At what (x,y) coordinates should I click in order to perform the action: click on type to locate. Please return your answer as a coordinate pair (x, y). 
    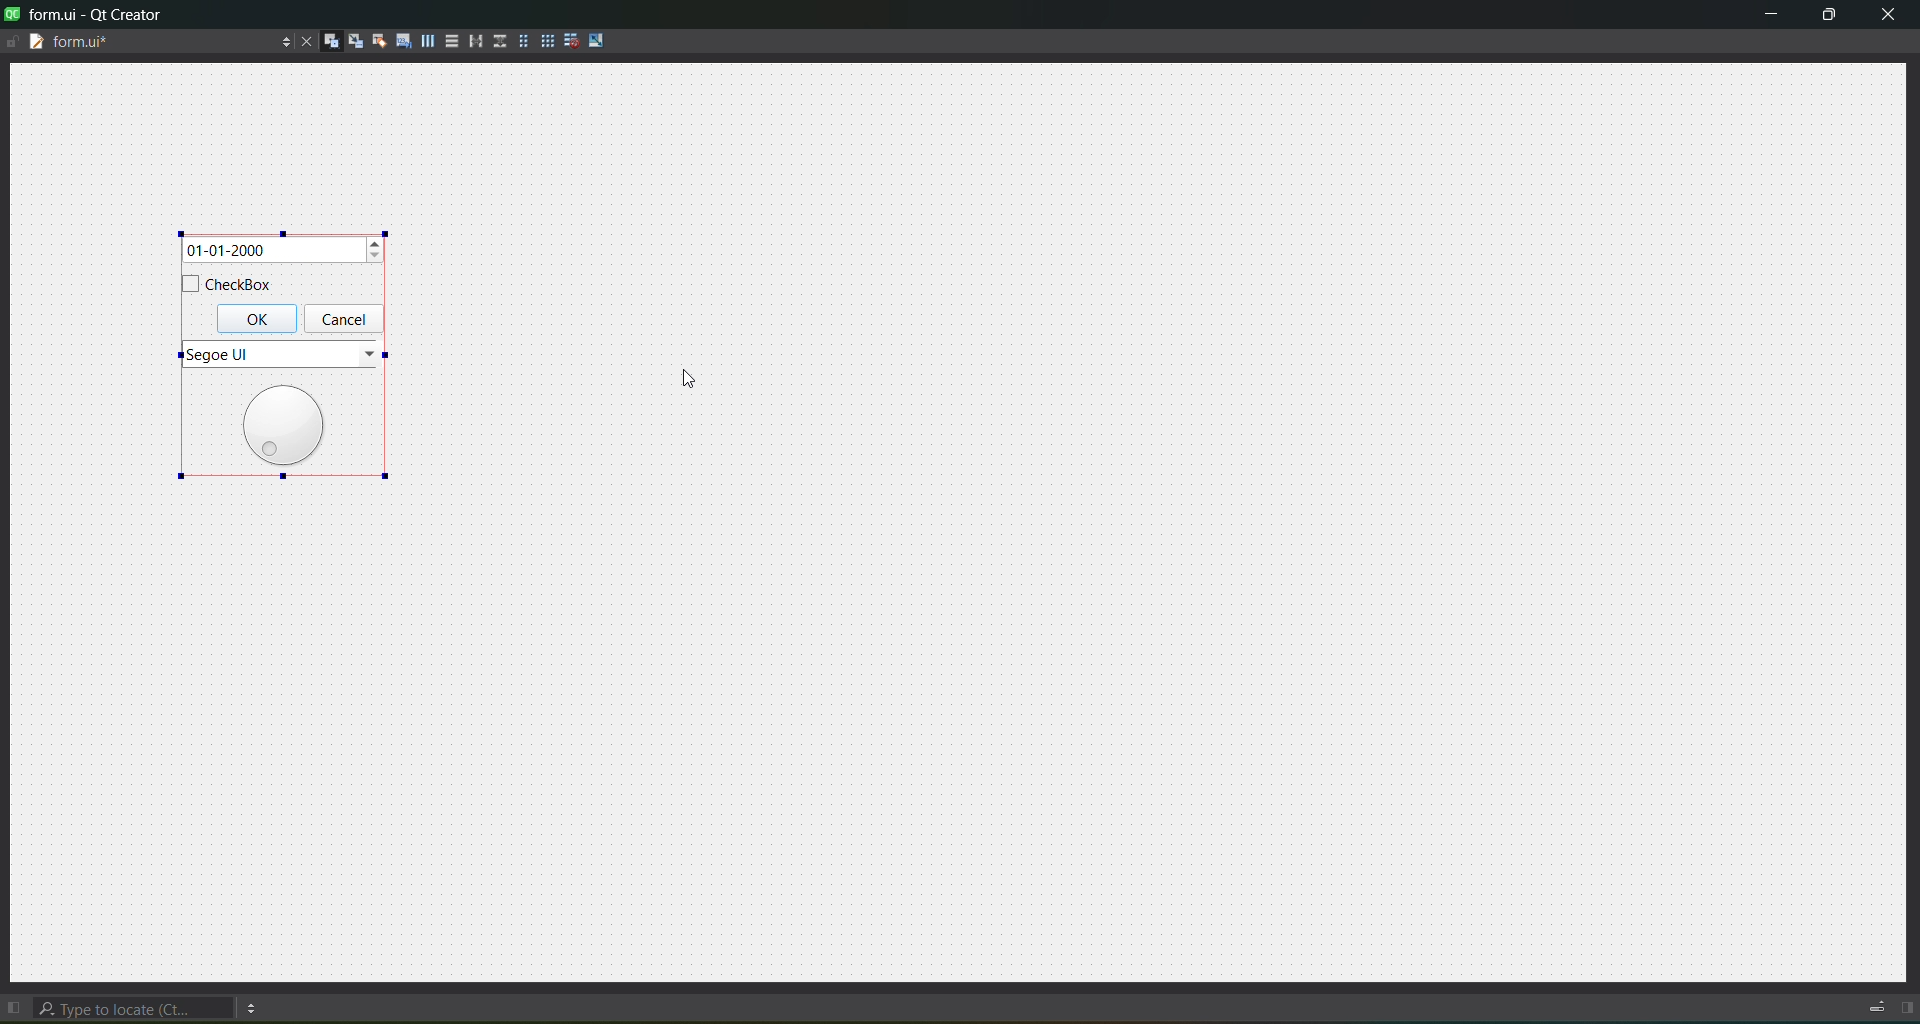
    Looking at the image, I should click on (137, 1005).